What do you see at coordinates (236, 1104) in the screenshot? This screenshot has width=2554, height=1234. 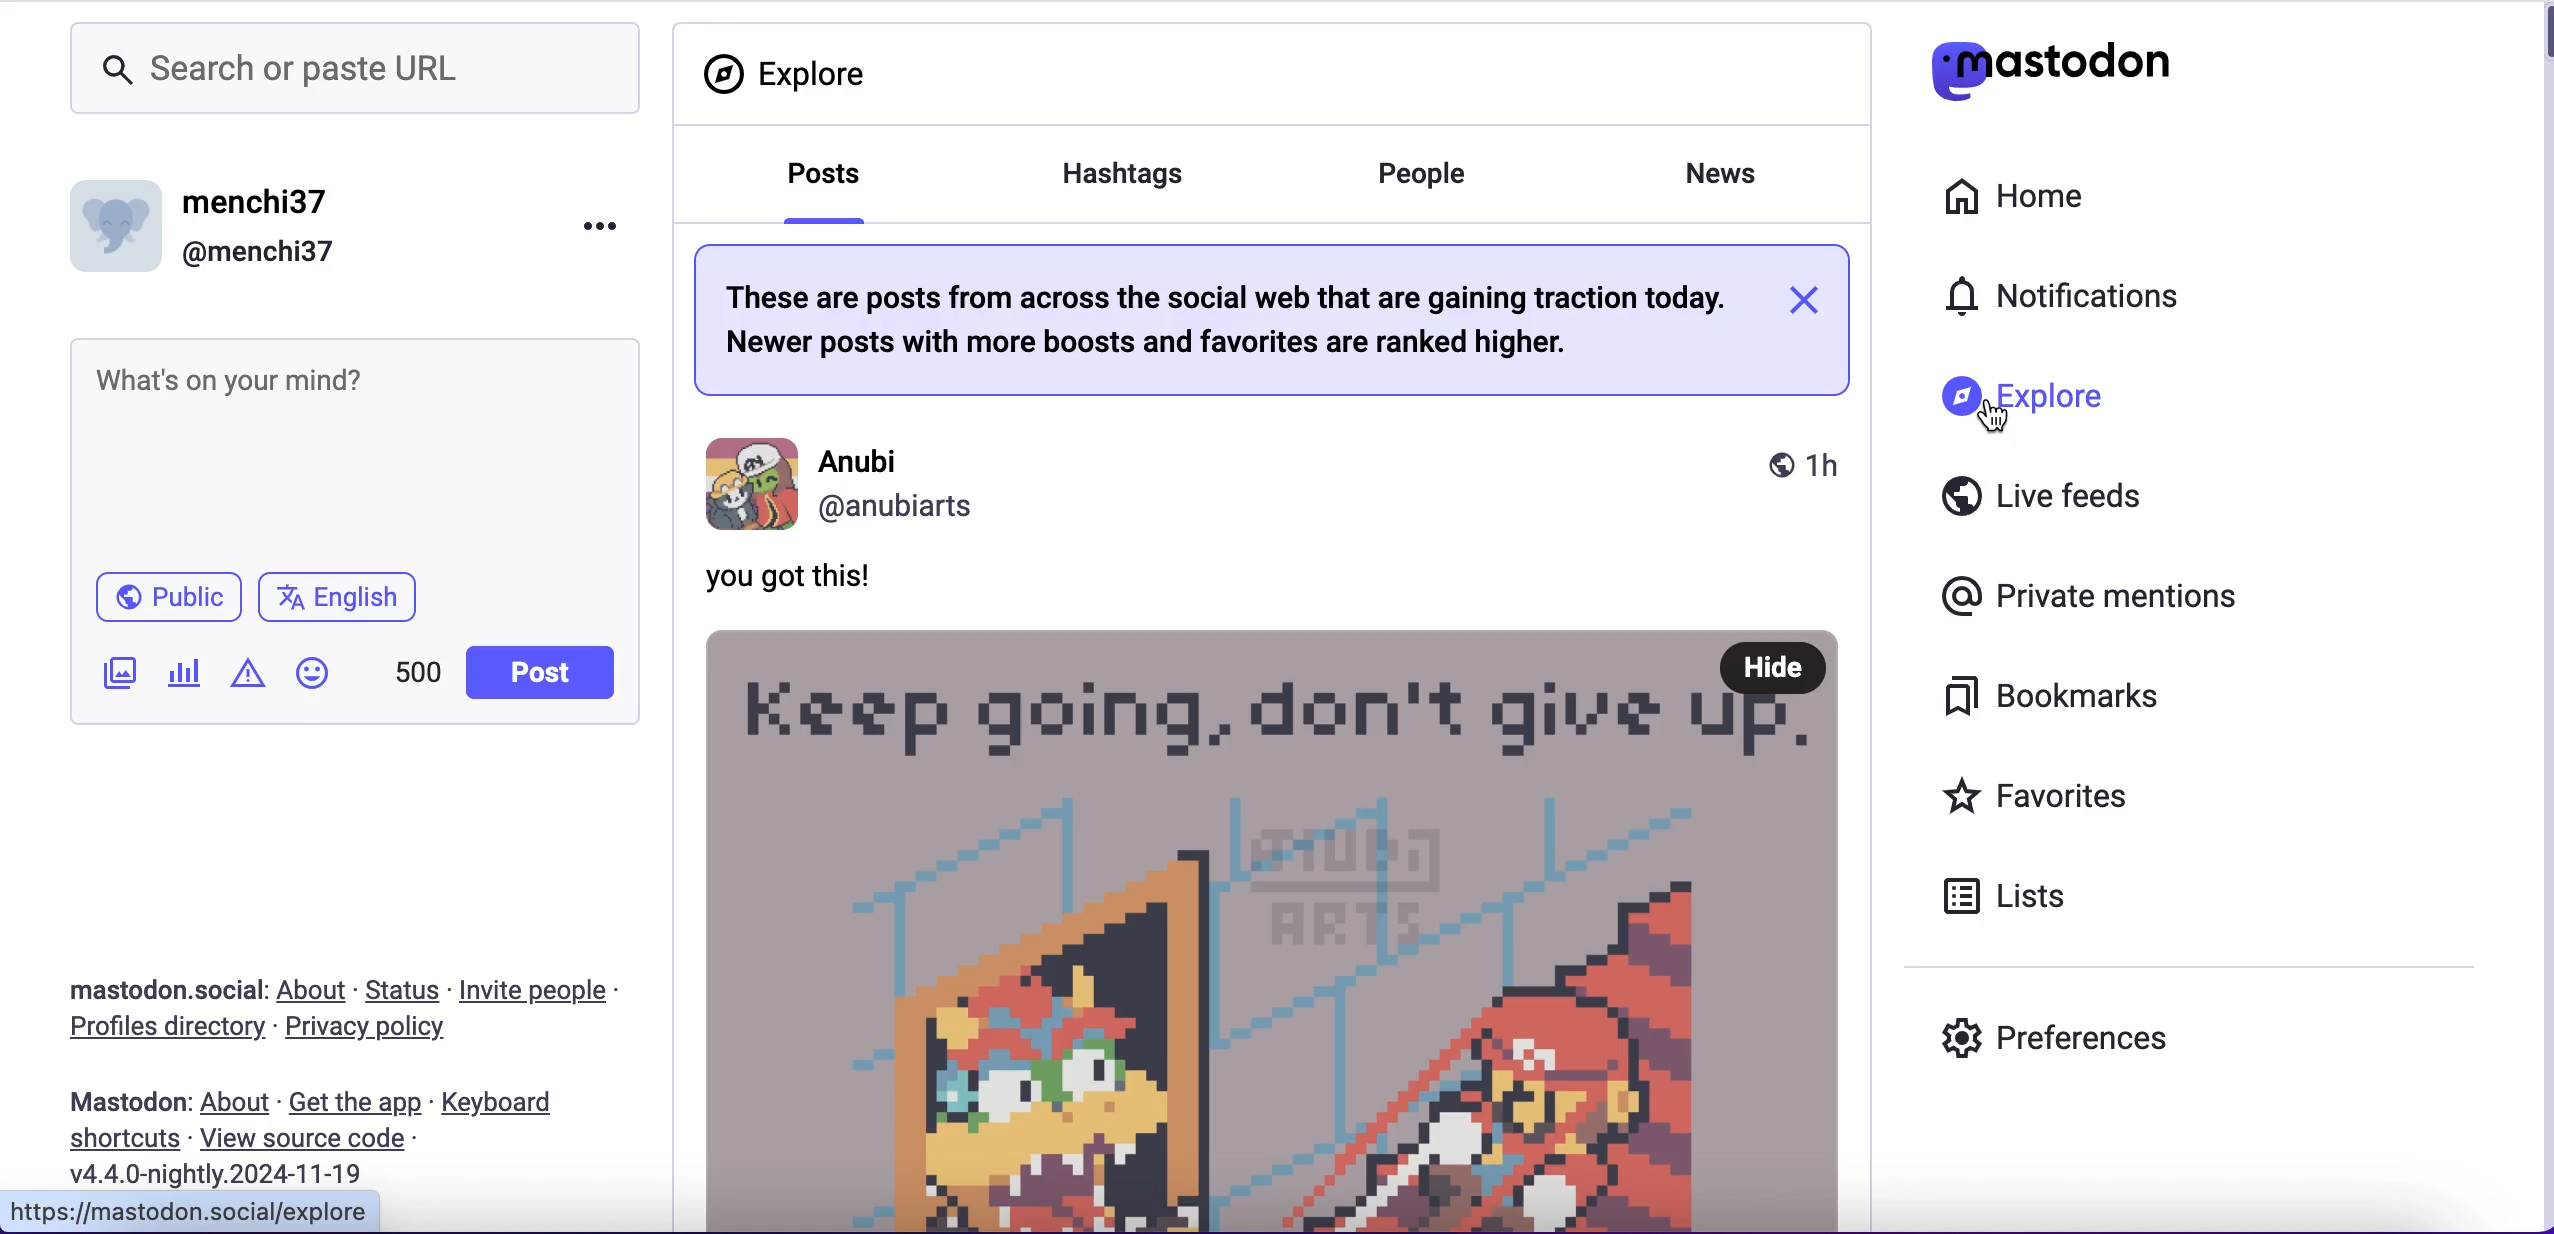 I see `about` at bounding box center [236, 1104].